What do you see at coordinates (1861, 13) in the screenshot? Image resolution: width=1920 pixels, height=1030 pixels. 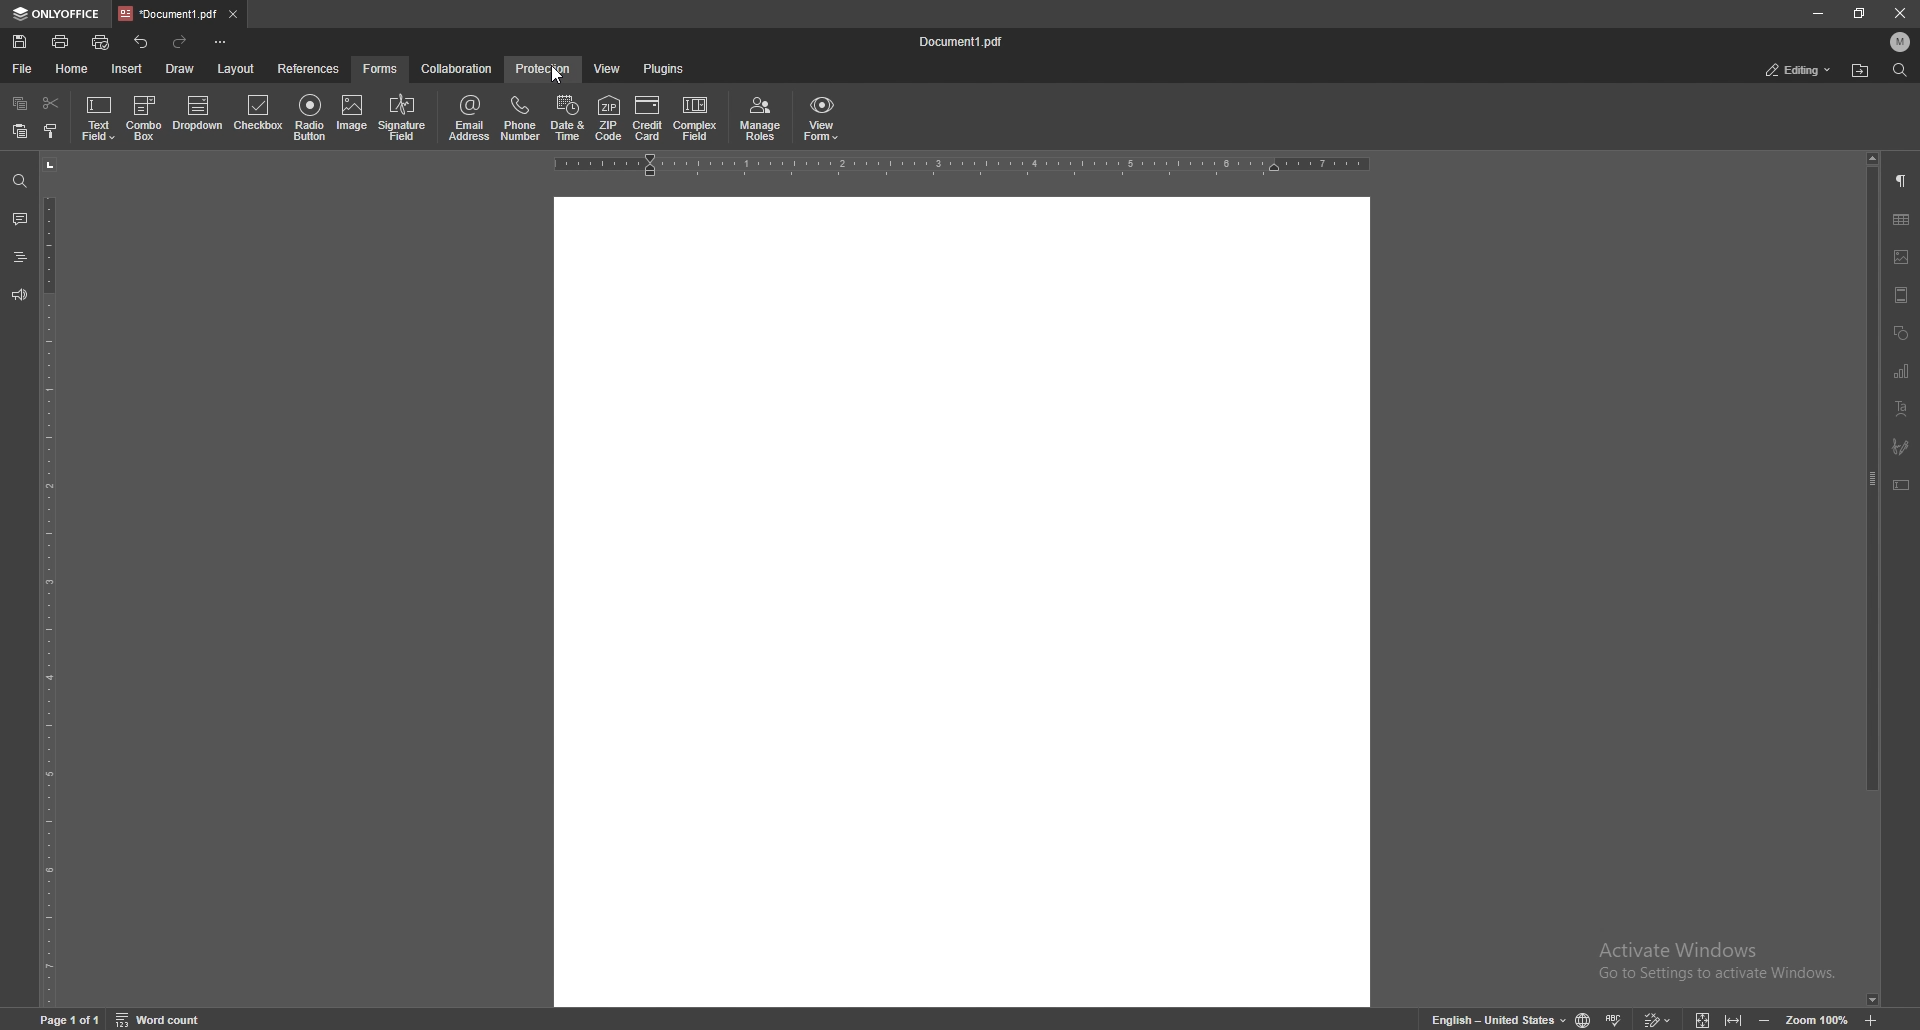 I see `resize` at bounding box center [1861, 13].